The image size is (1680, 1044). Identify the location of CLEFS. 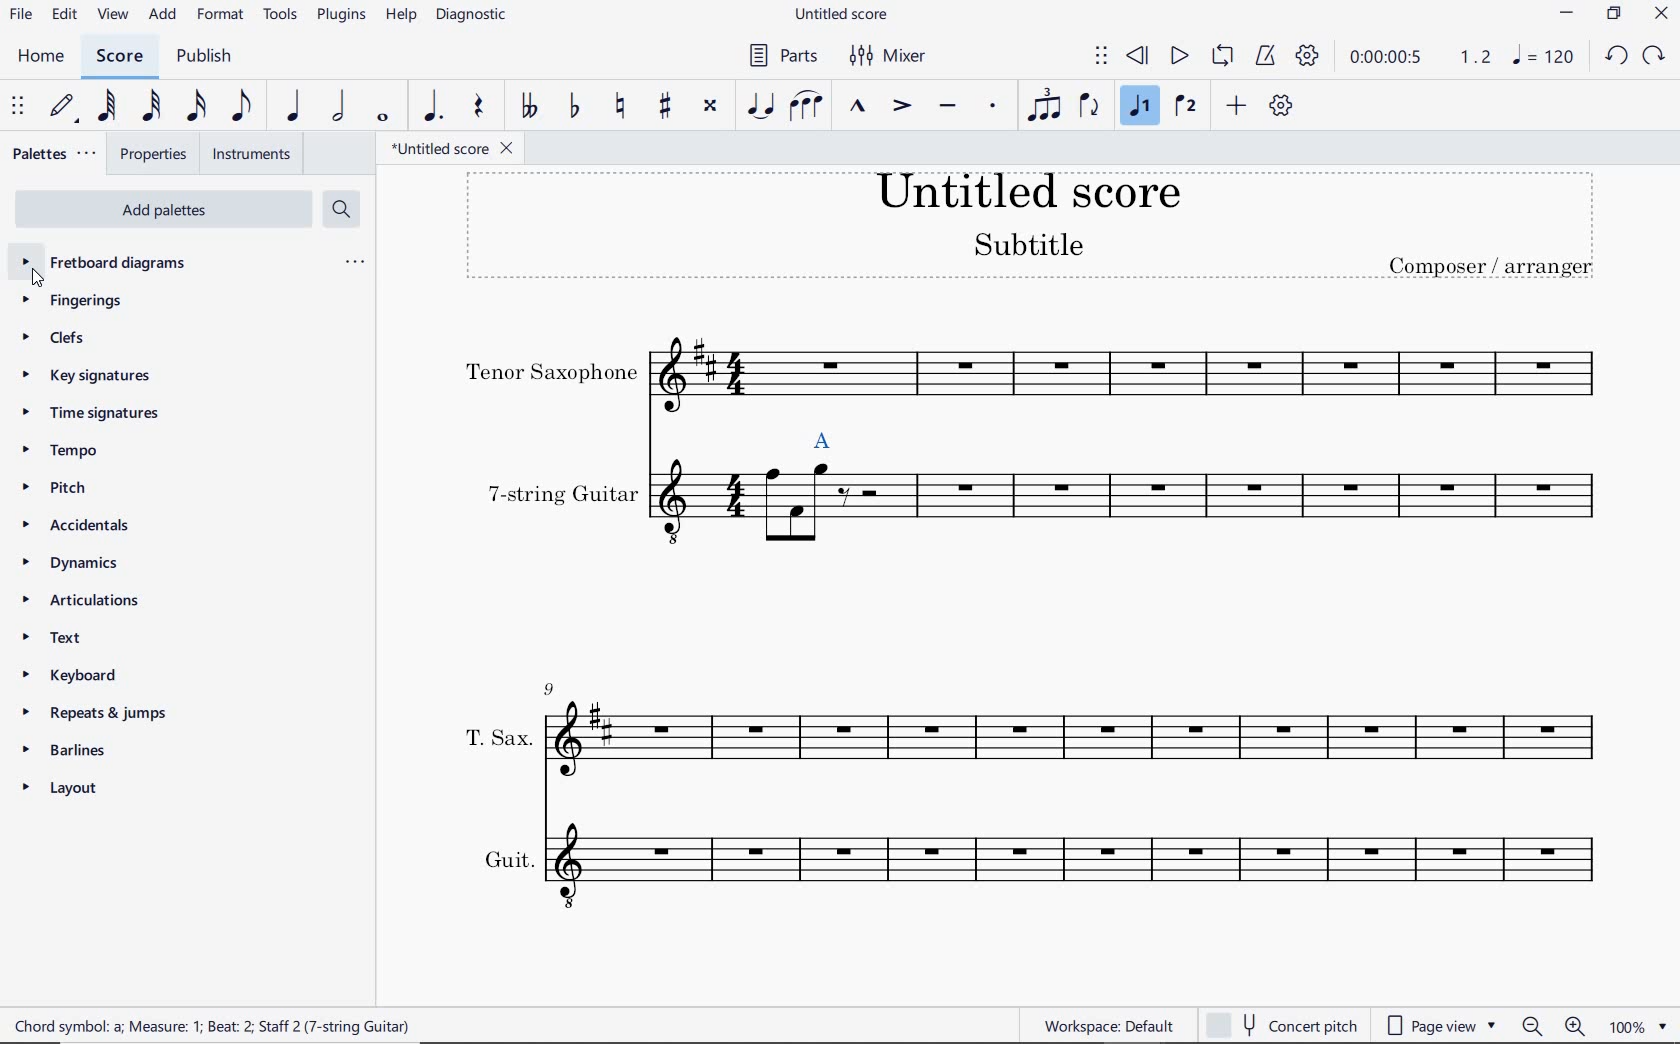
(62, 339).